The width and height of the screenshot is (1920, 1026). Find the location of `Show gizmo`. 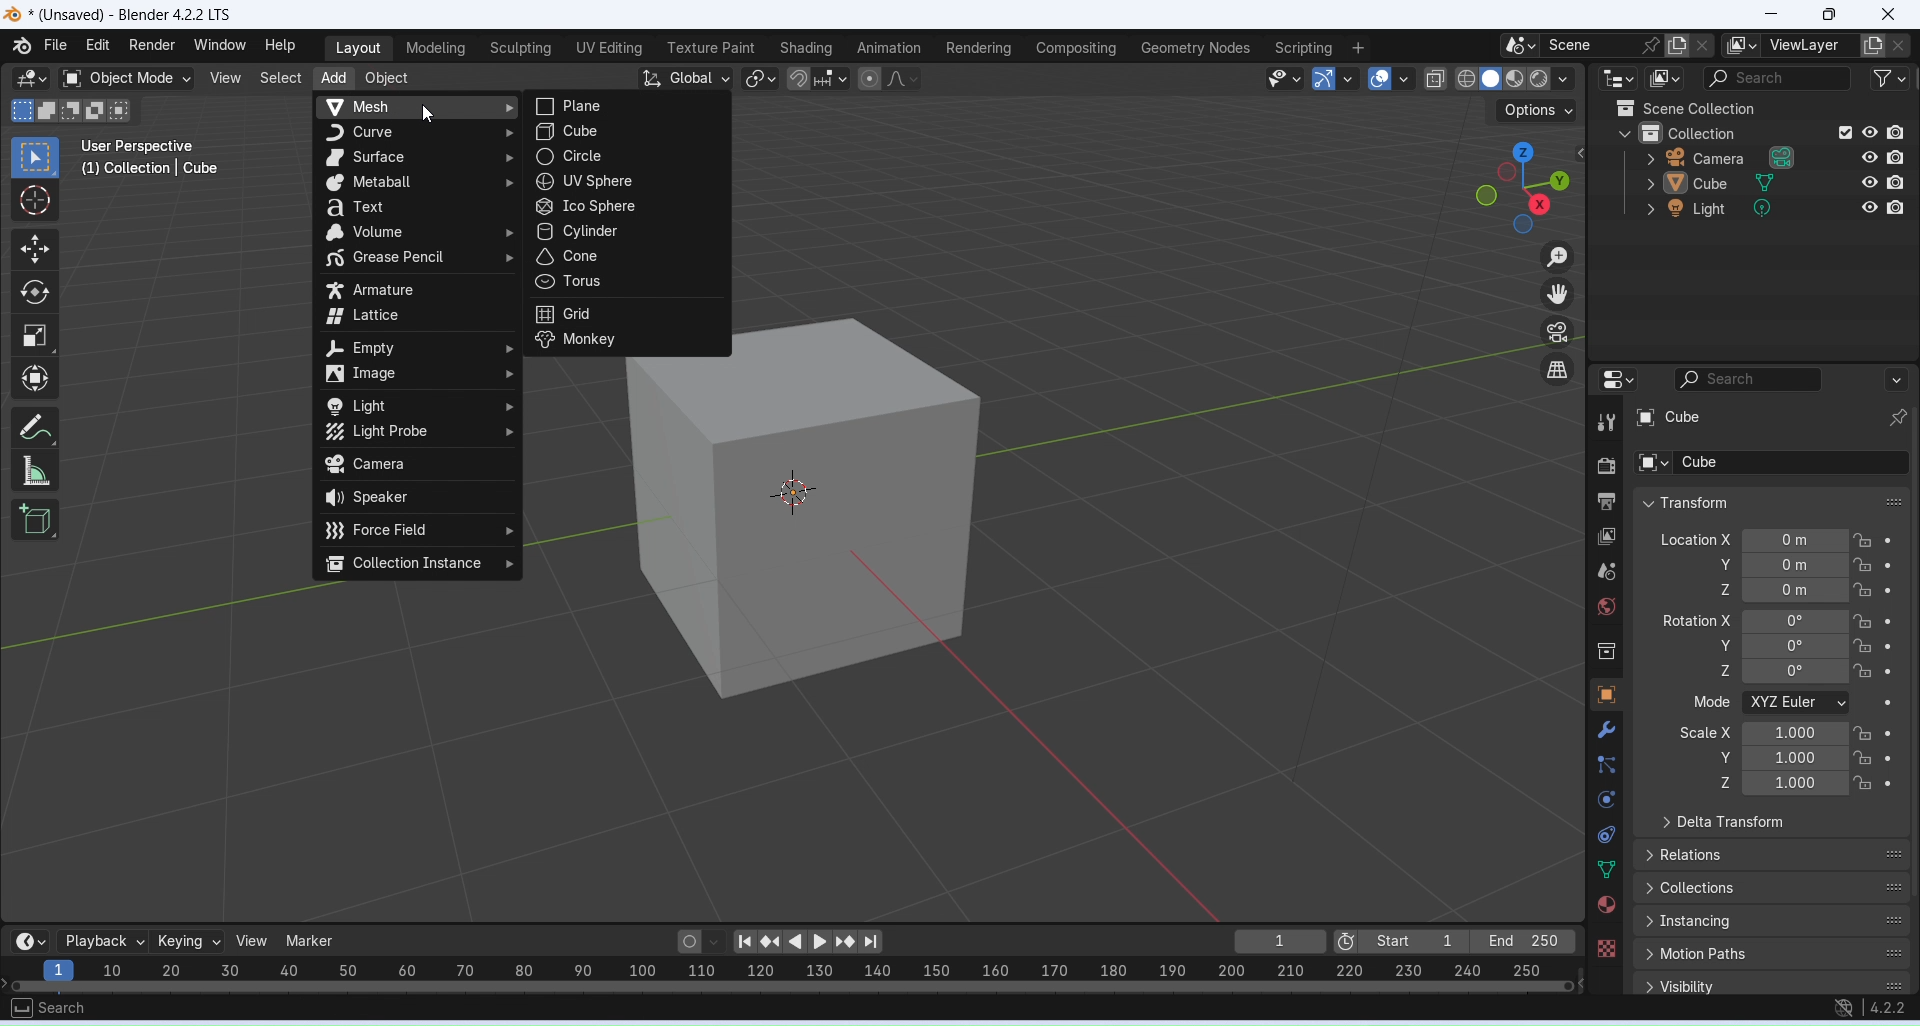

Show gizmo is located at coordinates (1333, 80).